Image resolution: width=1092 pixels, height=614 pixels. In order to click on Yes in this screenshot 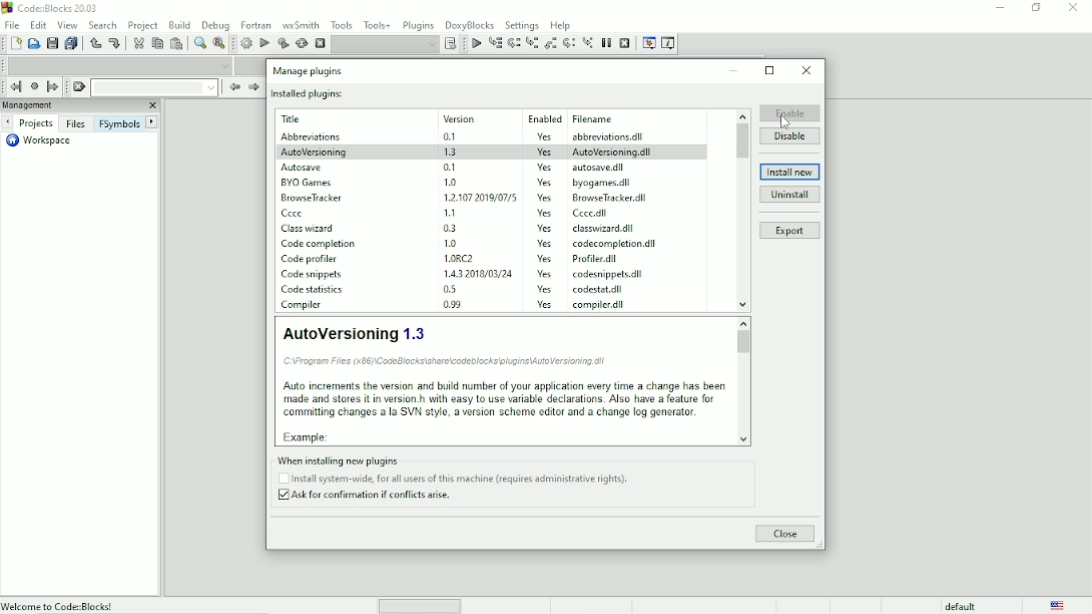, I will do `click(545, 214)`.